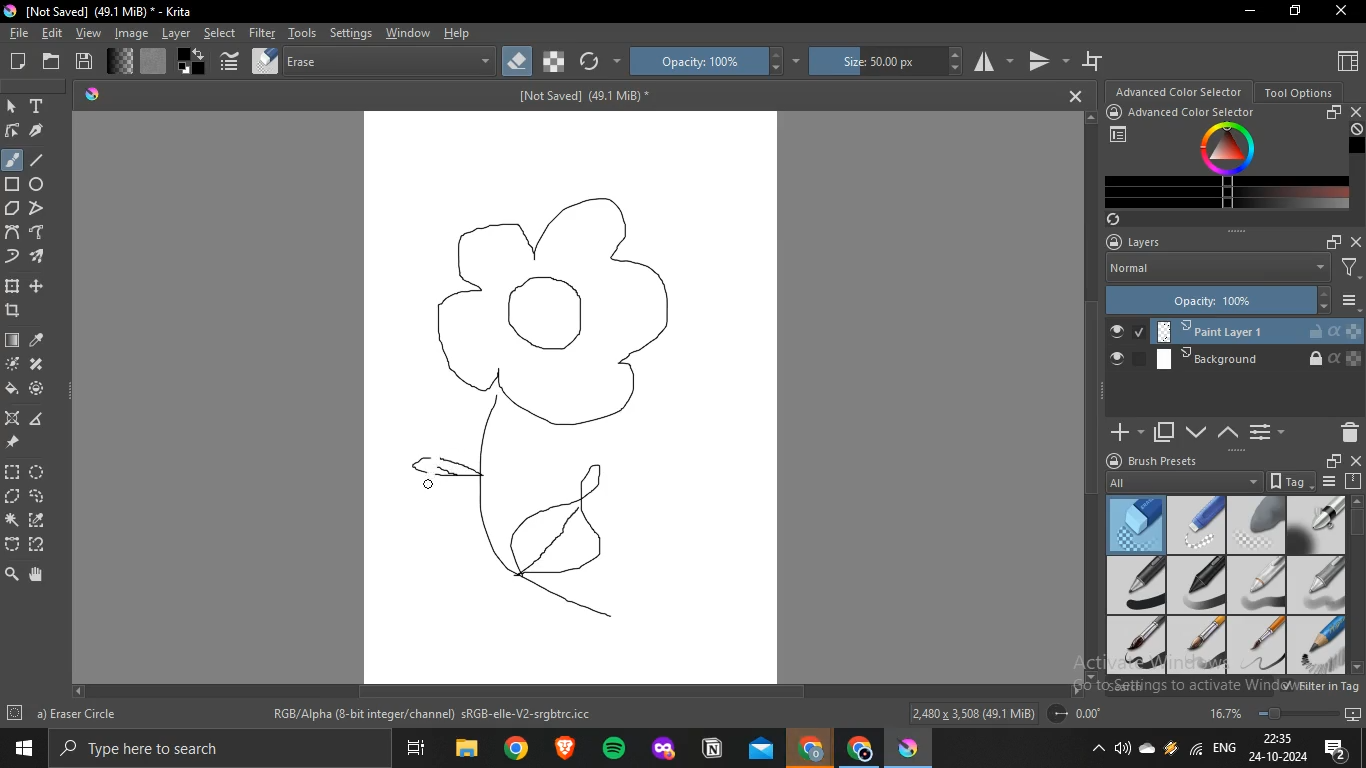 Image resolution: width=1366 pixels, height=768 pixels. What do you see at coordinates (1137, 585) in the screenshot?
I see `basic 1` at bounding box center [1137, 585].